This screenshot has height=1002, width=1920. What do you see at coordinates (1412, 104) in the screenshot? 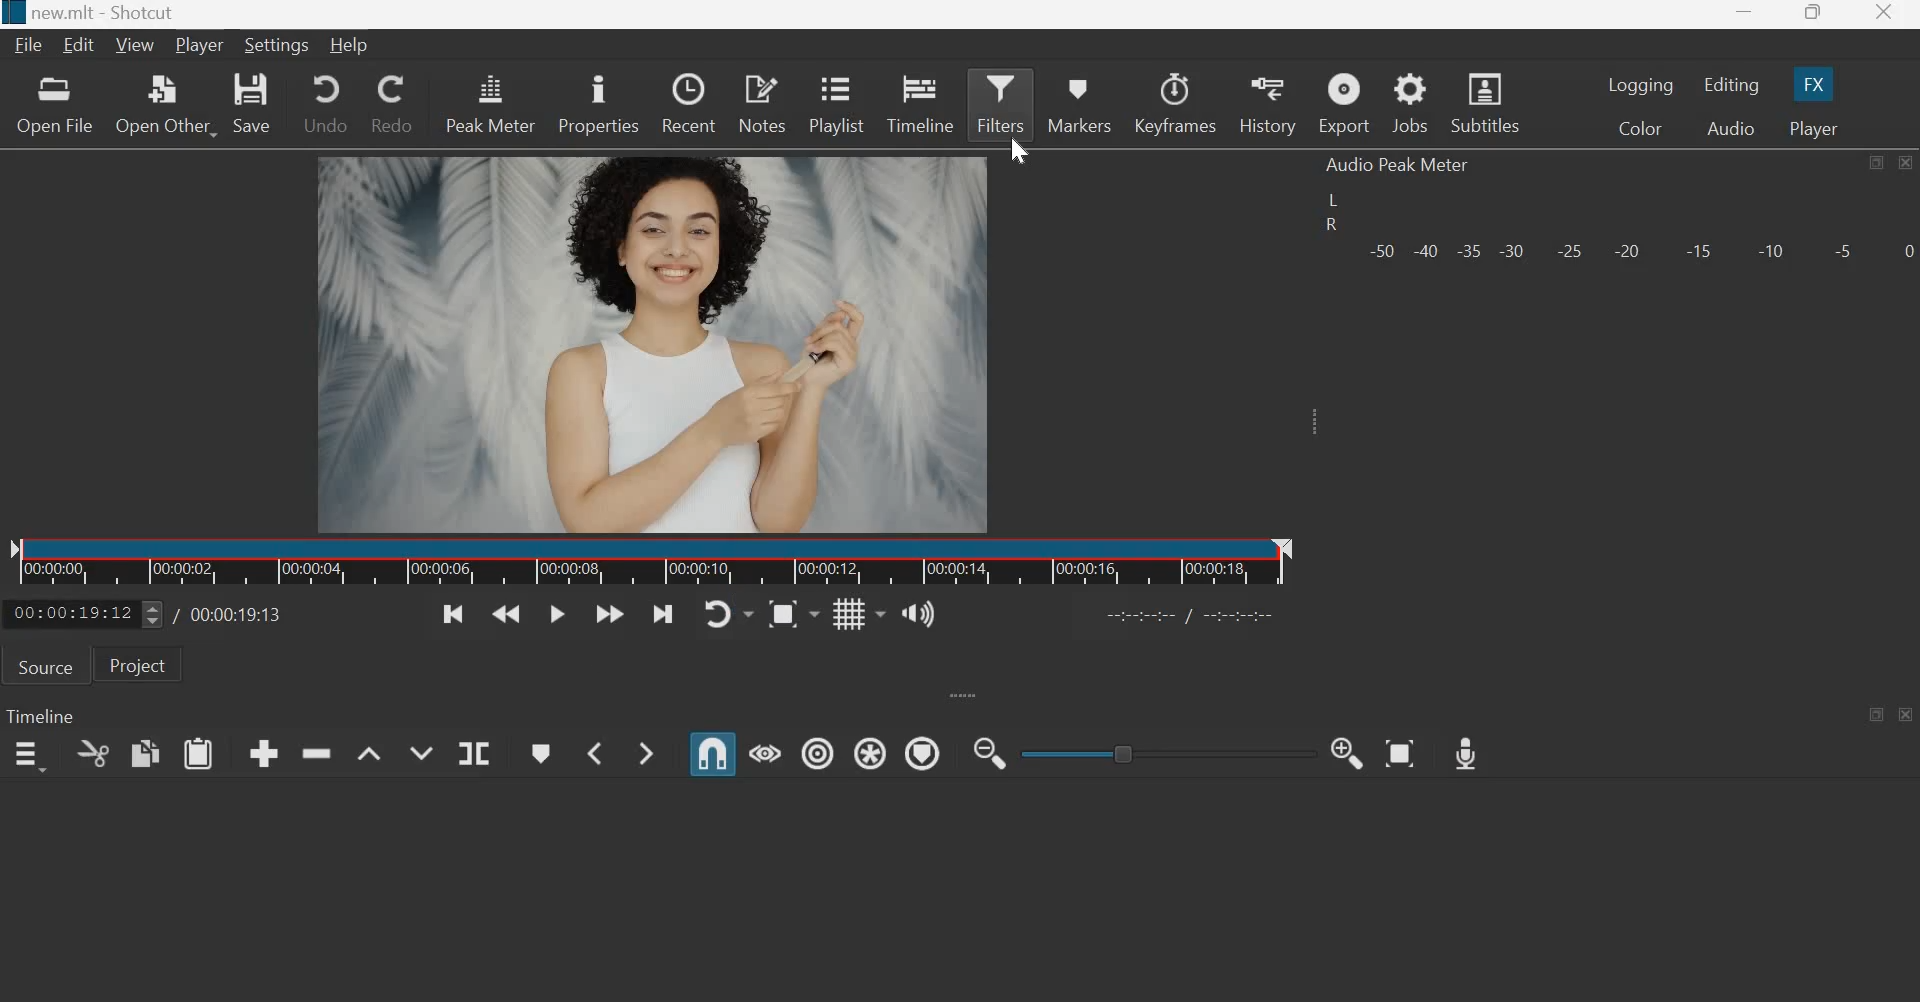
I see `jobs` at bounding box center [1412, 104].